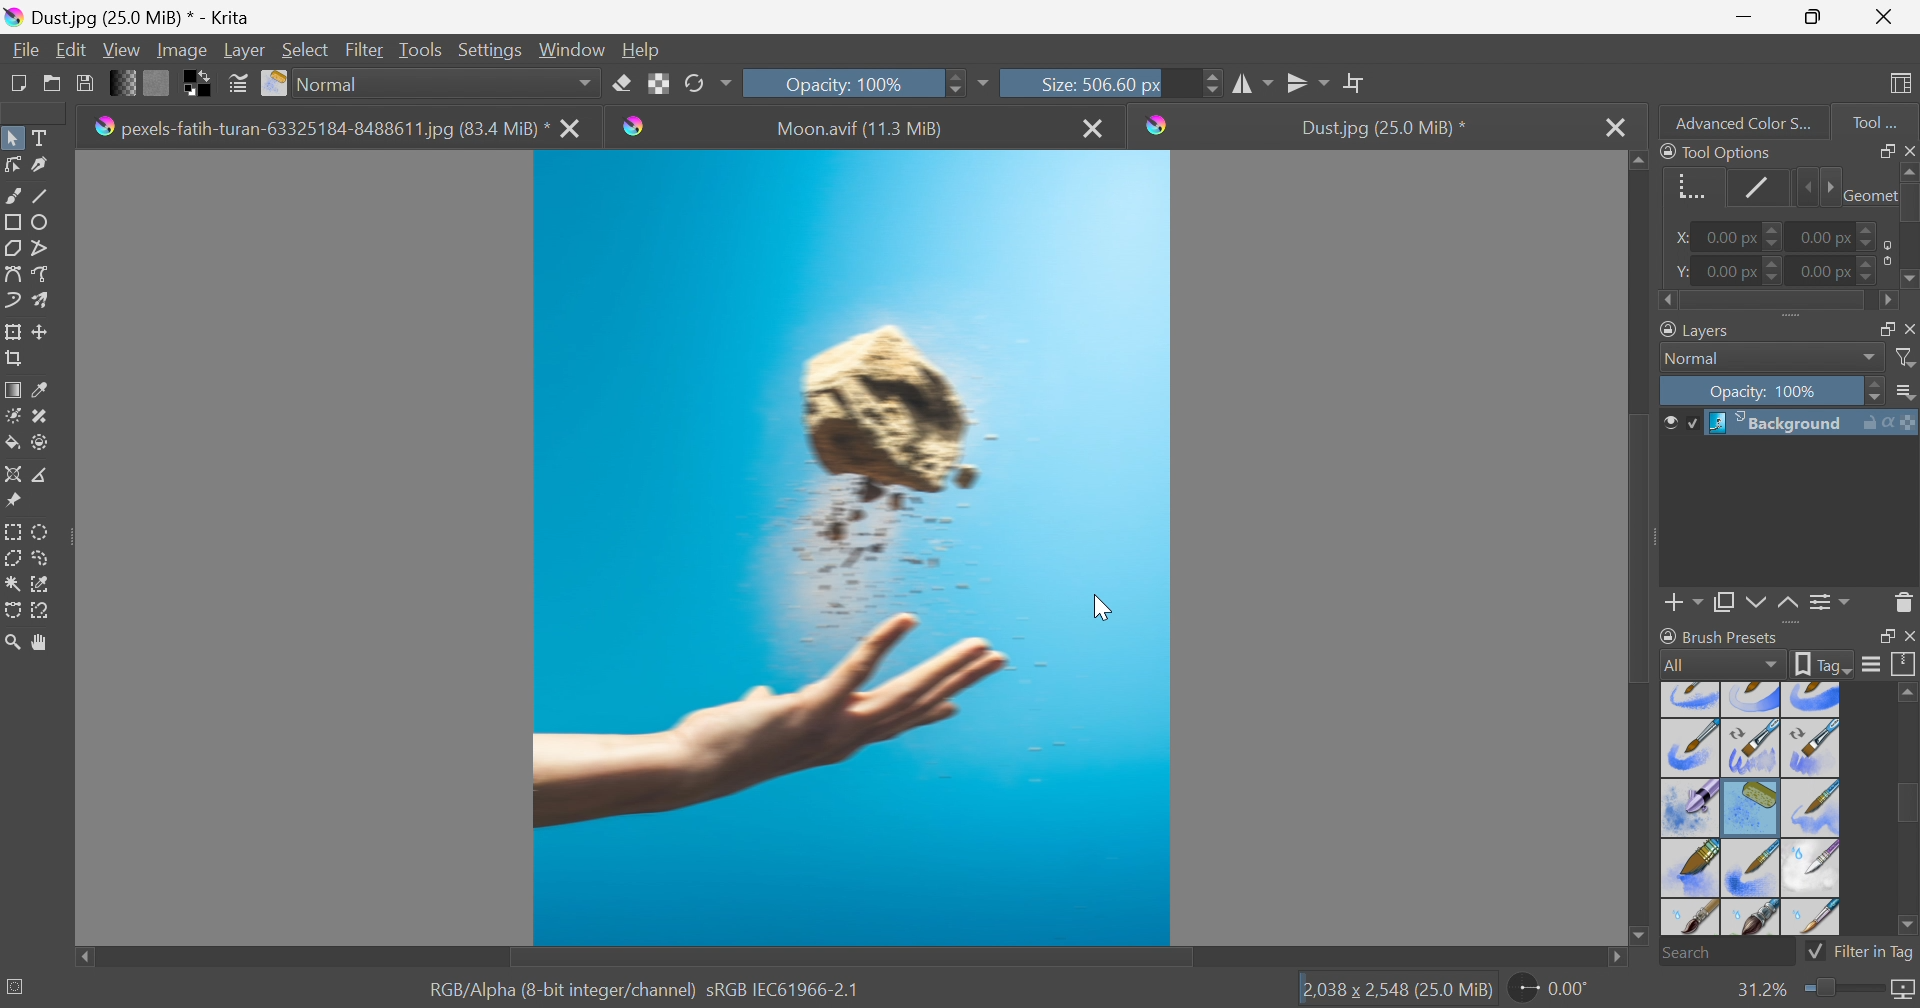 Image resolution: width=1920 pixels, height=1008 pixels. Describe the element at coordinates (1879, 326) in the screenshot. I see `Layers` at that location.